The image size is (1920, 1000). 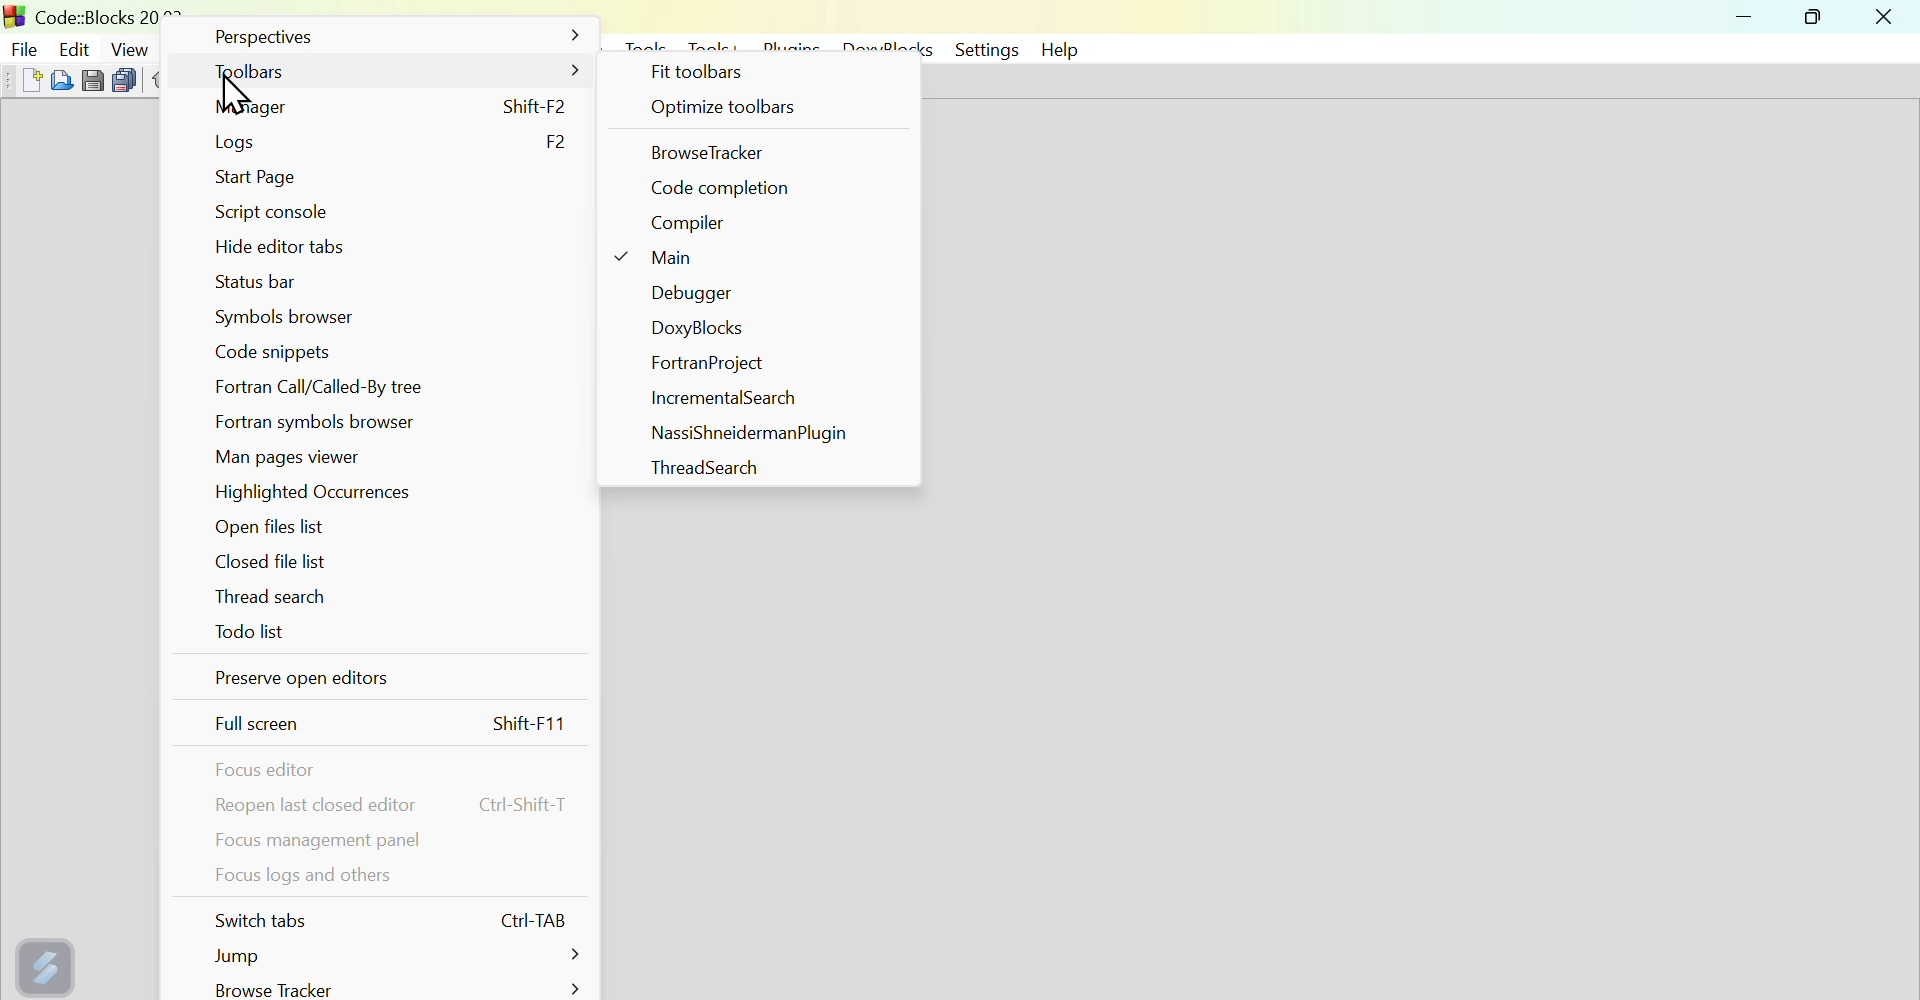 I want to click on Settings, so click(x=983, y=50).